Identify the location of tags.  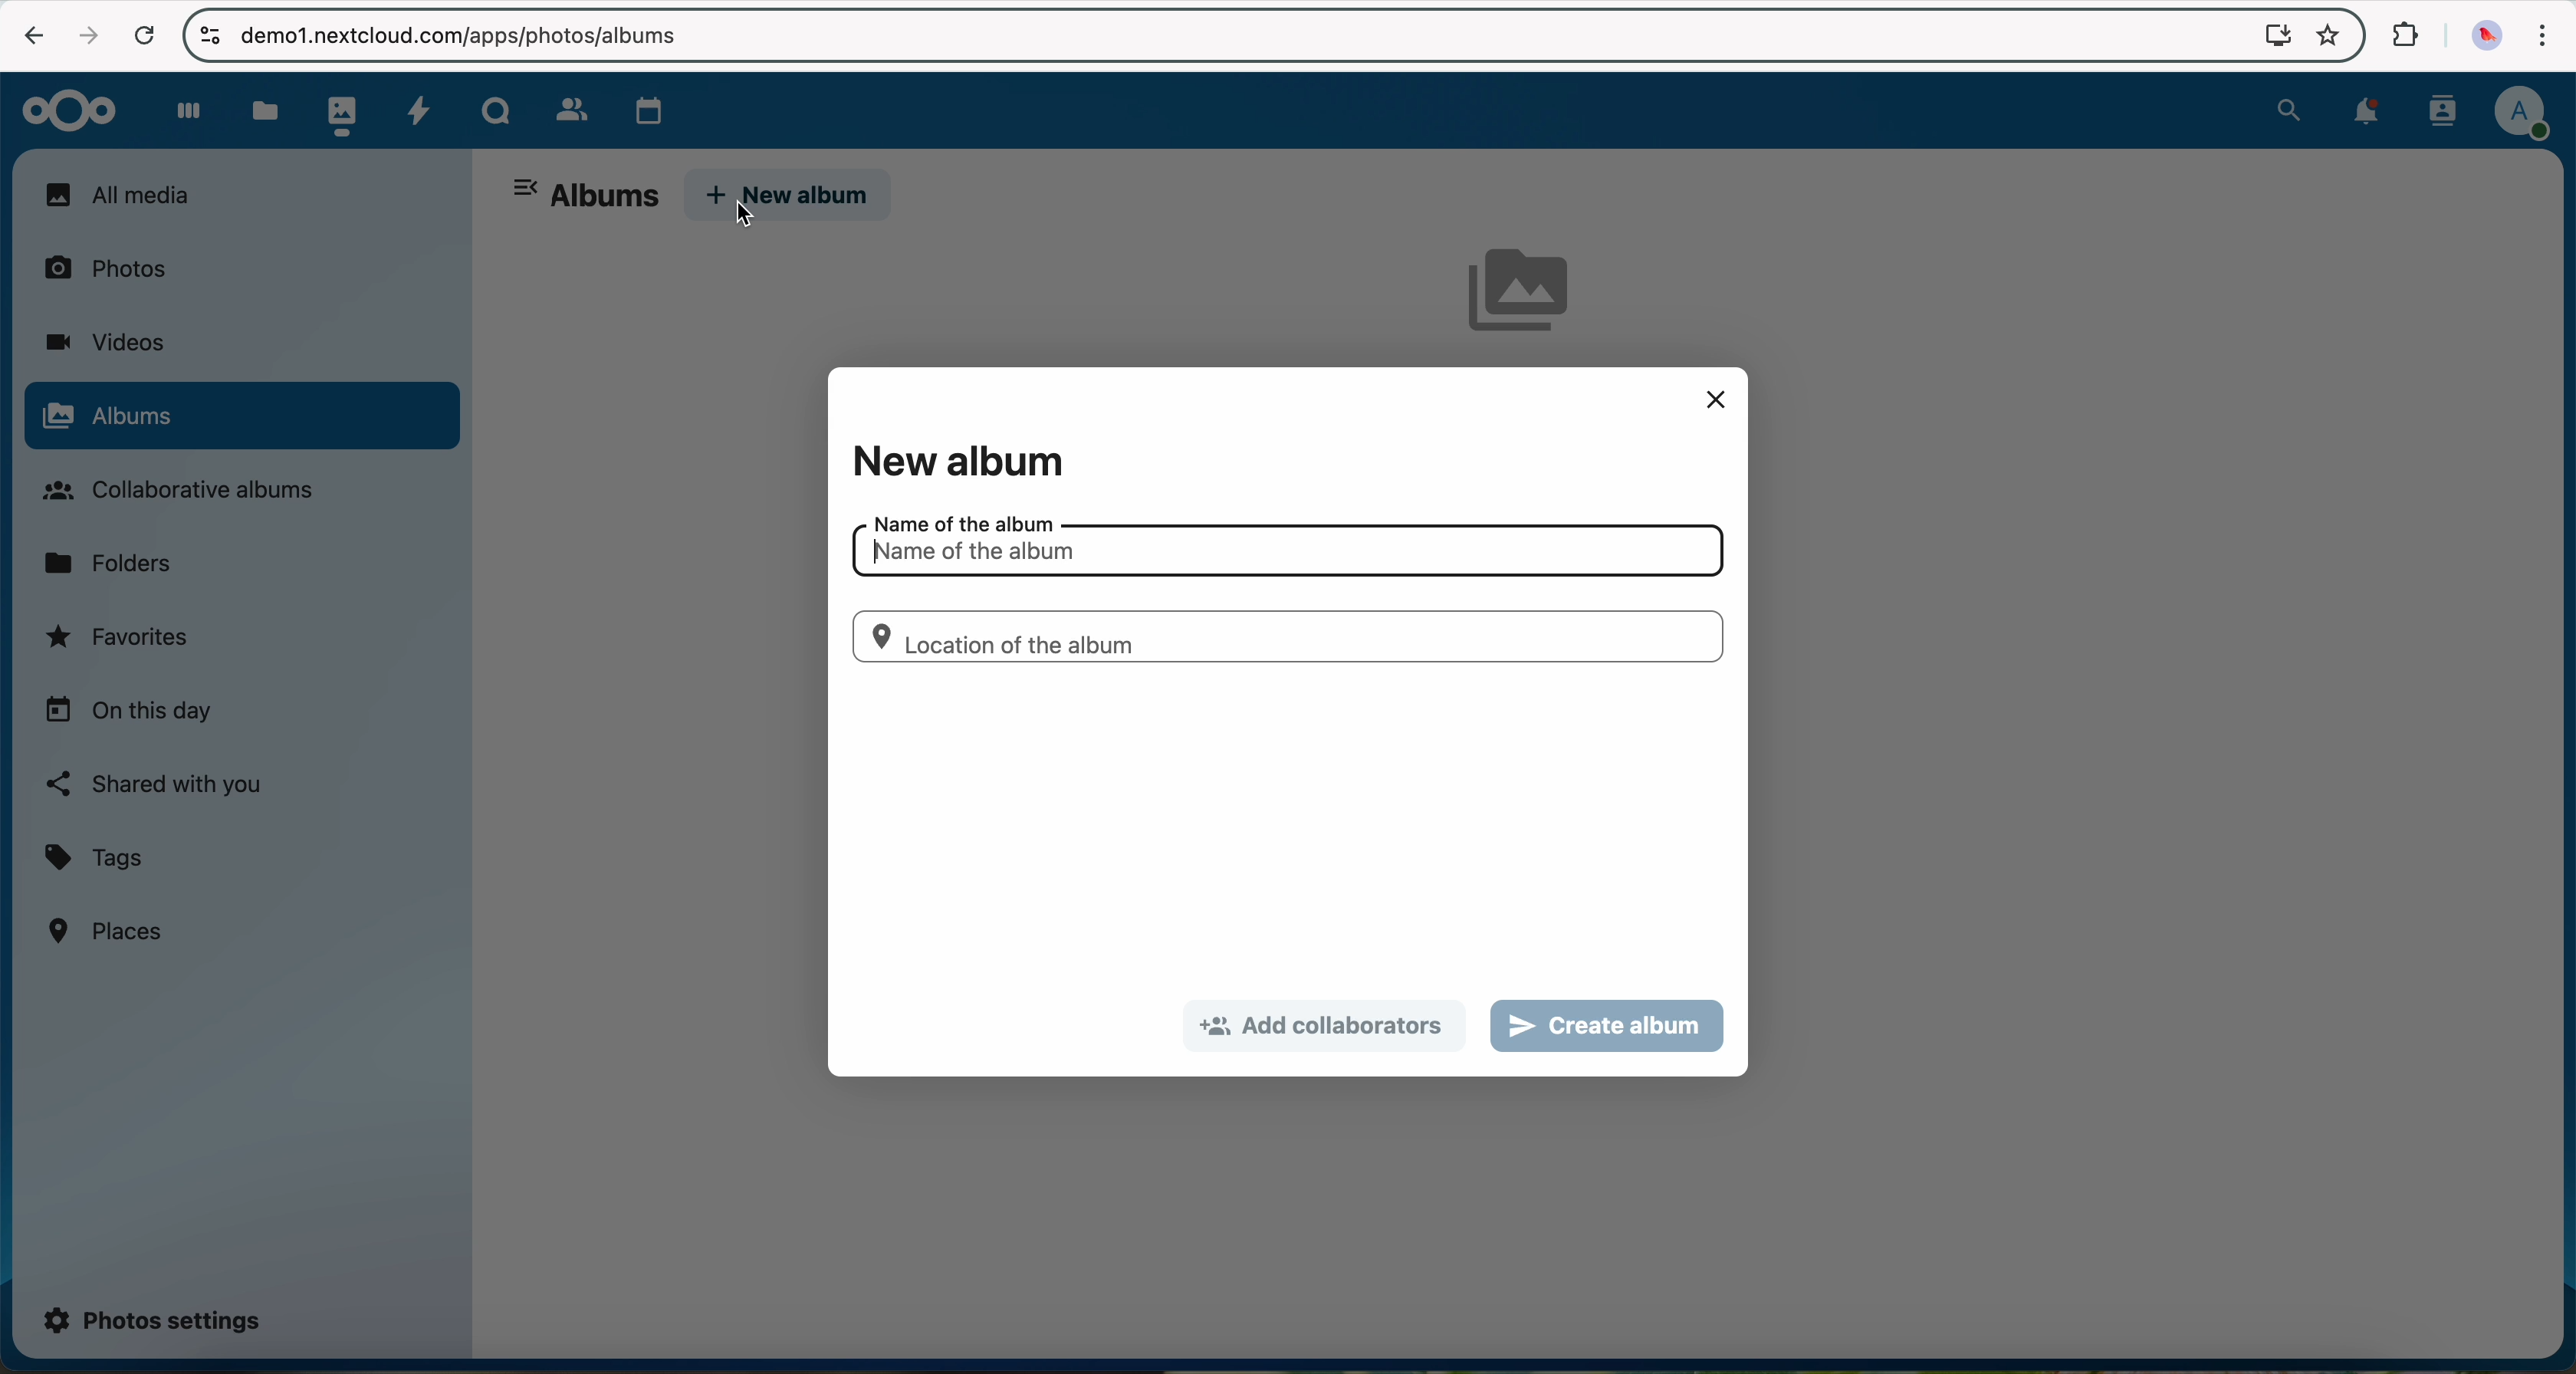
(95, 859).